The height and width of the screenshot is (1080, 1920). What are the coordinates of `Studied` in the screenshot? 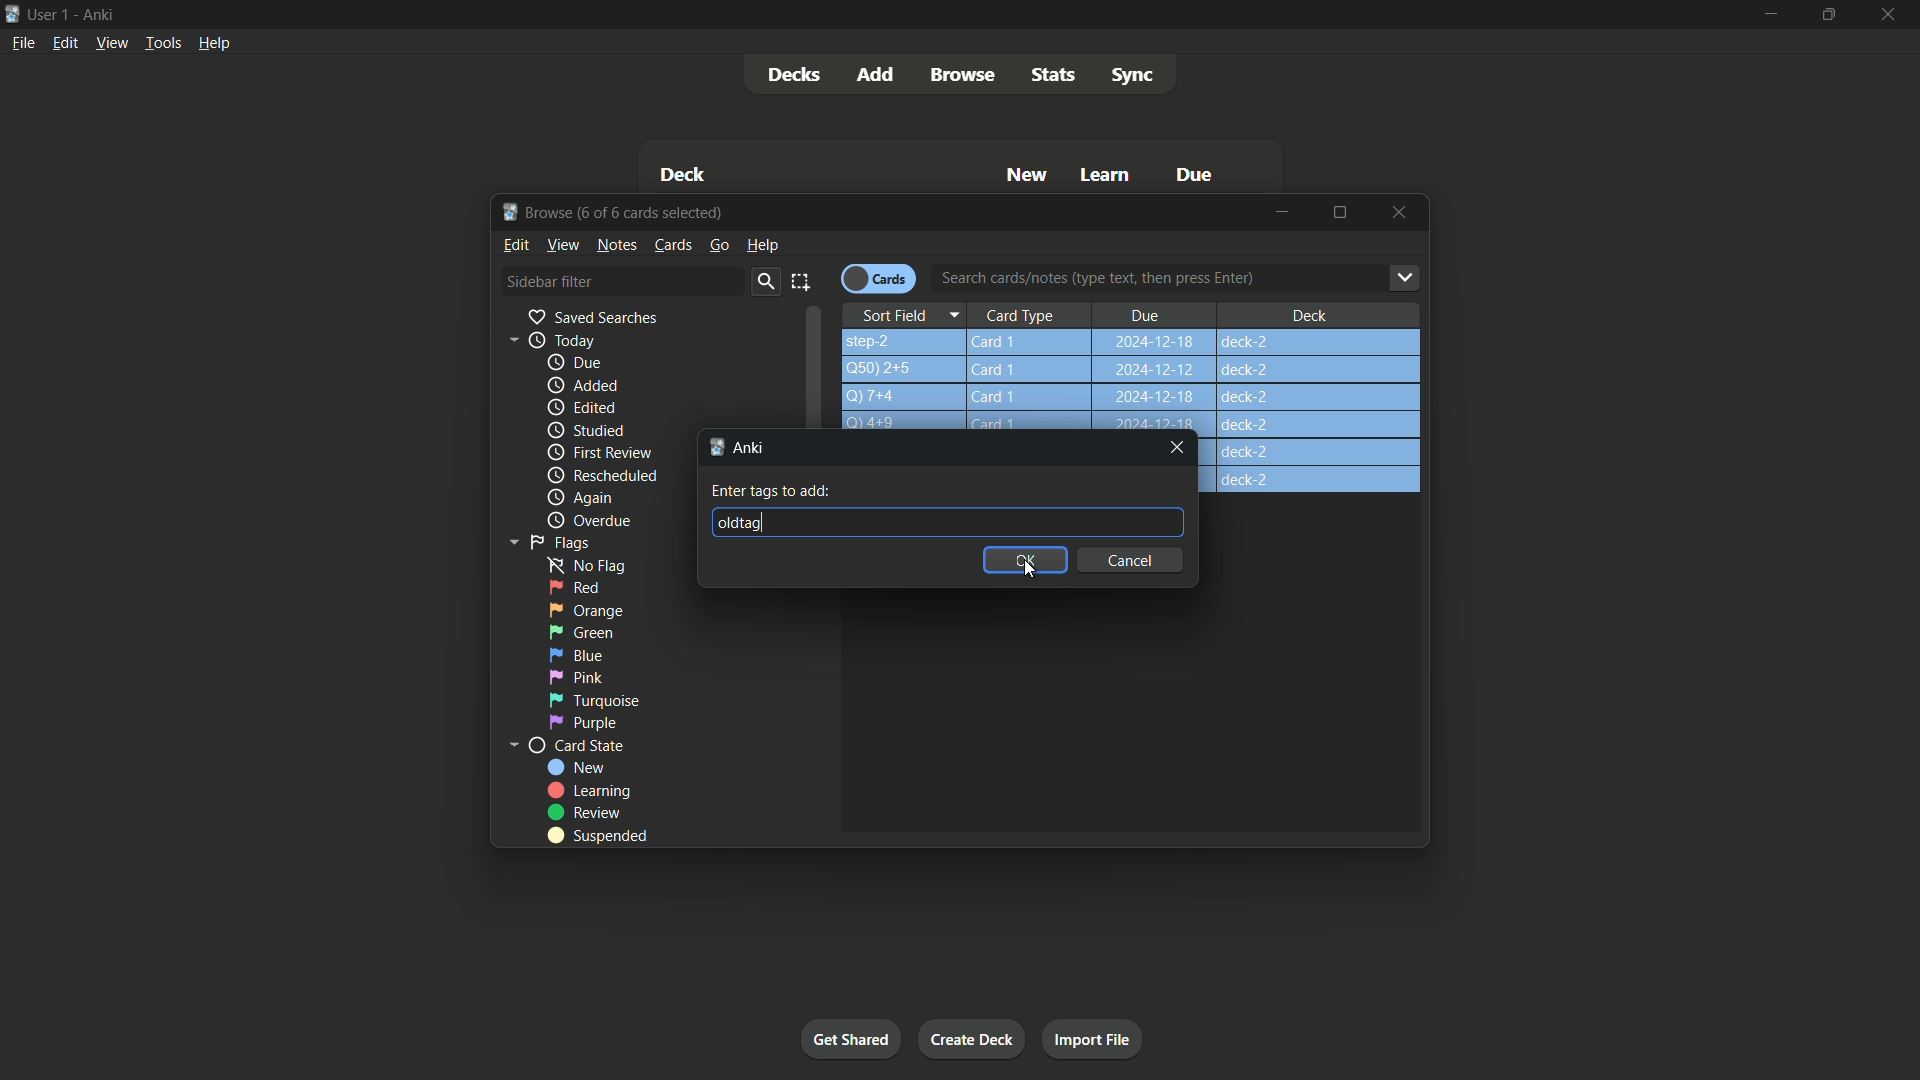 It's located at (585, 431).